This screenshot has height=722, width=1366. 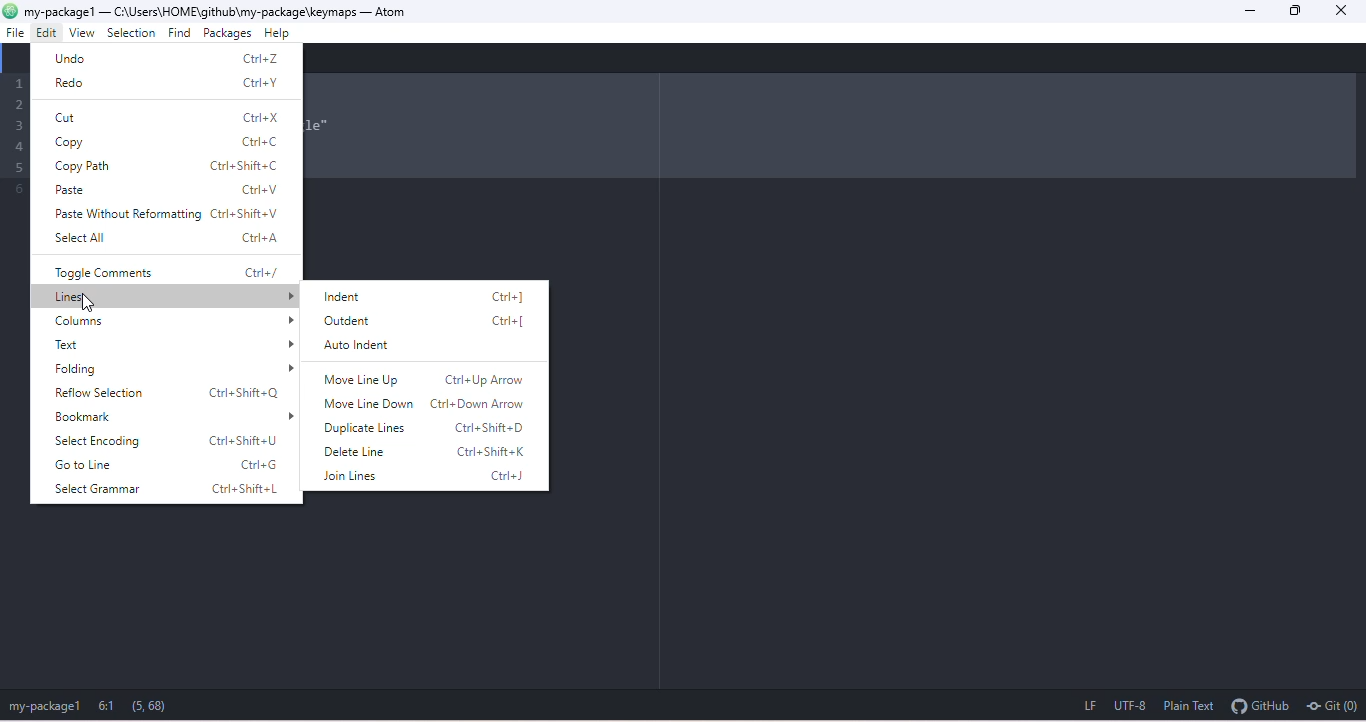 What do you see at coordinates (175, 394) in the screenshot?
I see `reflow selection` at bounding box center [175, 394].